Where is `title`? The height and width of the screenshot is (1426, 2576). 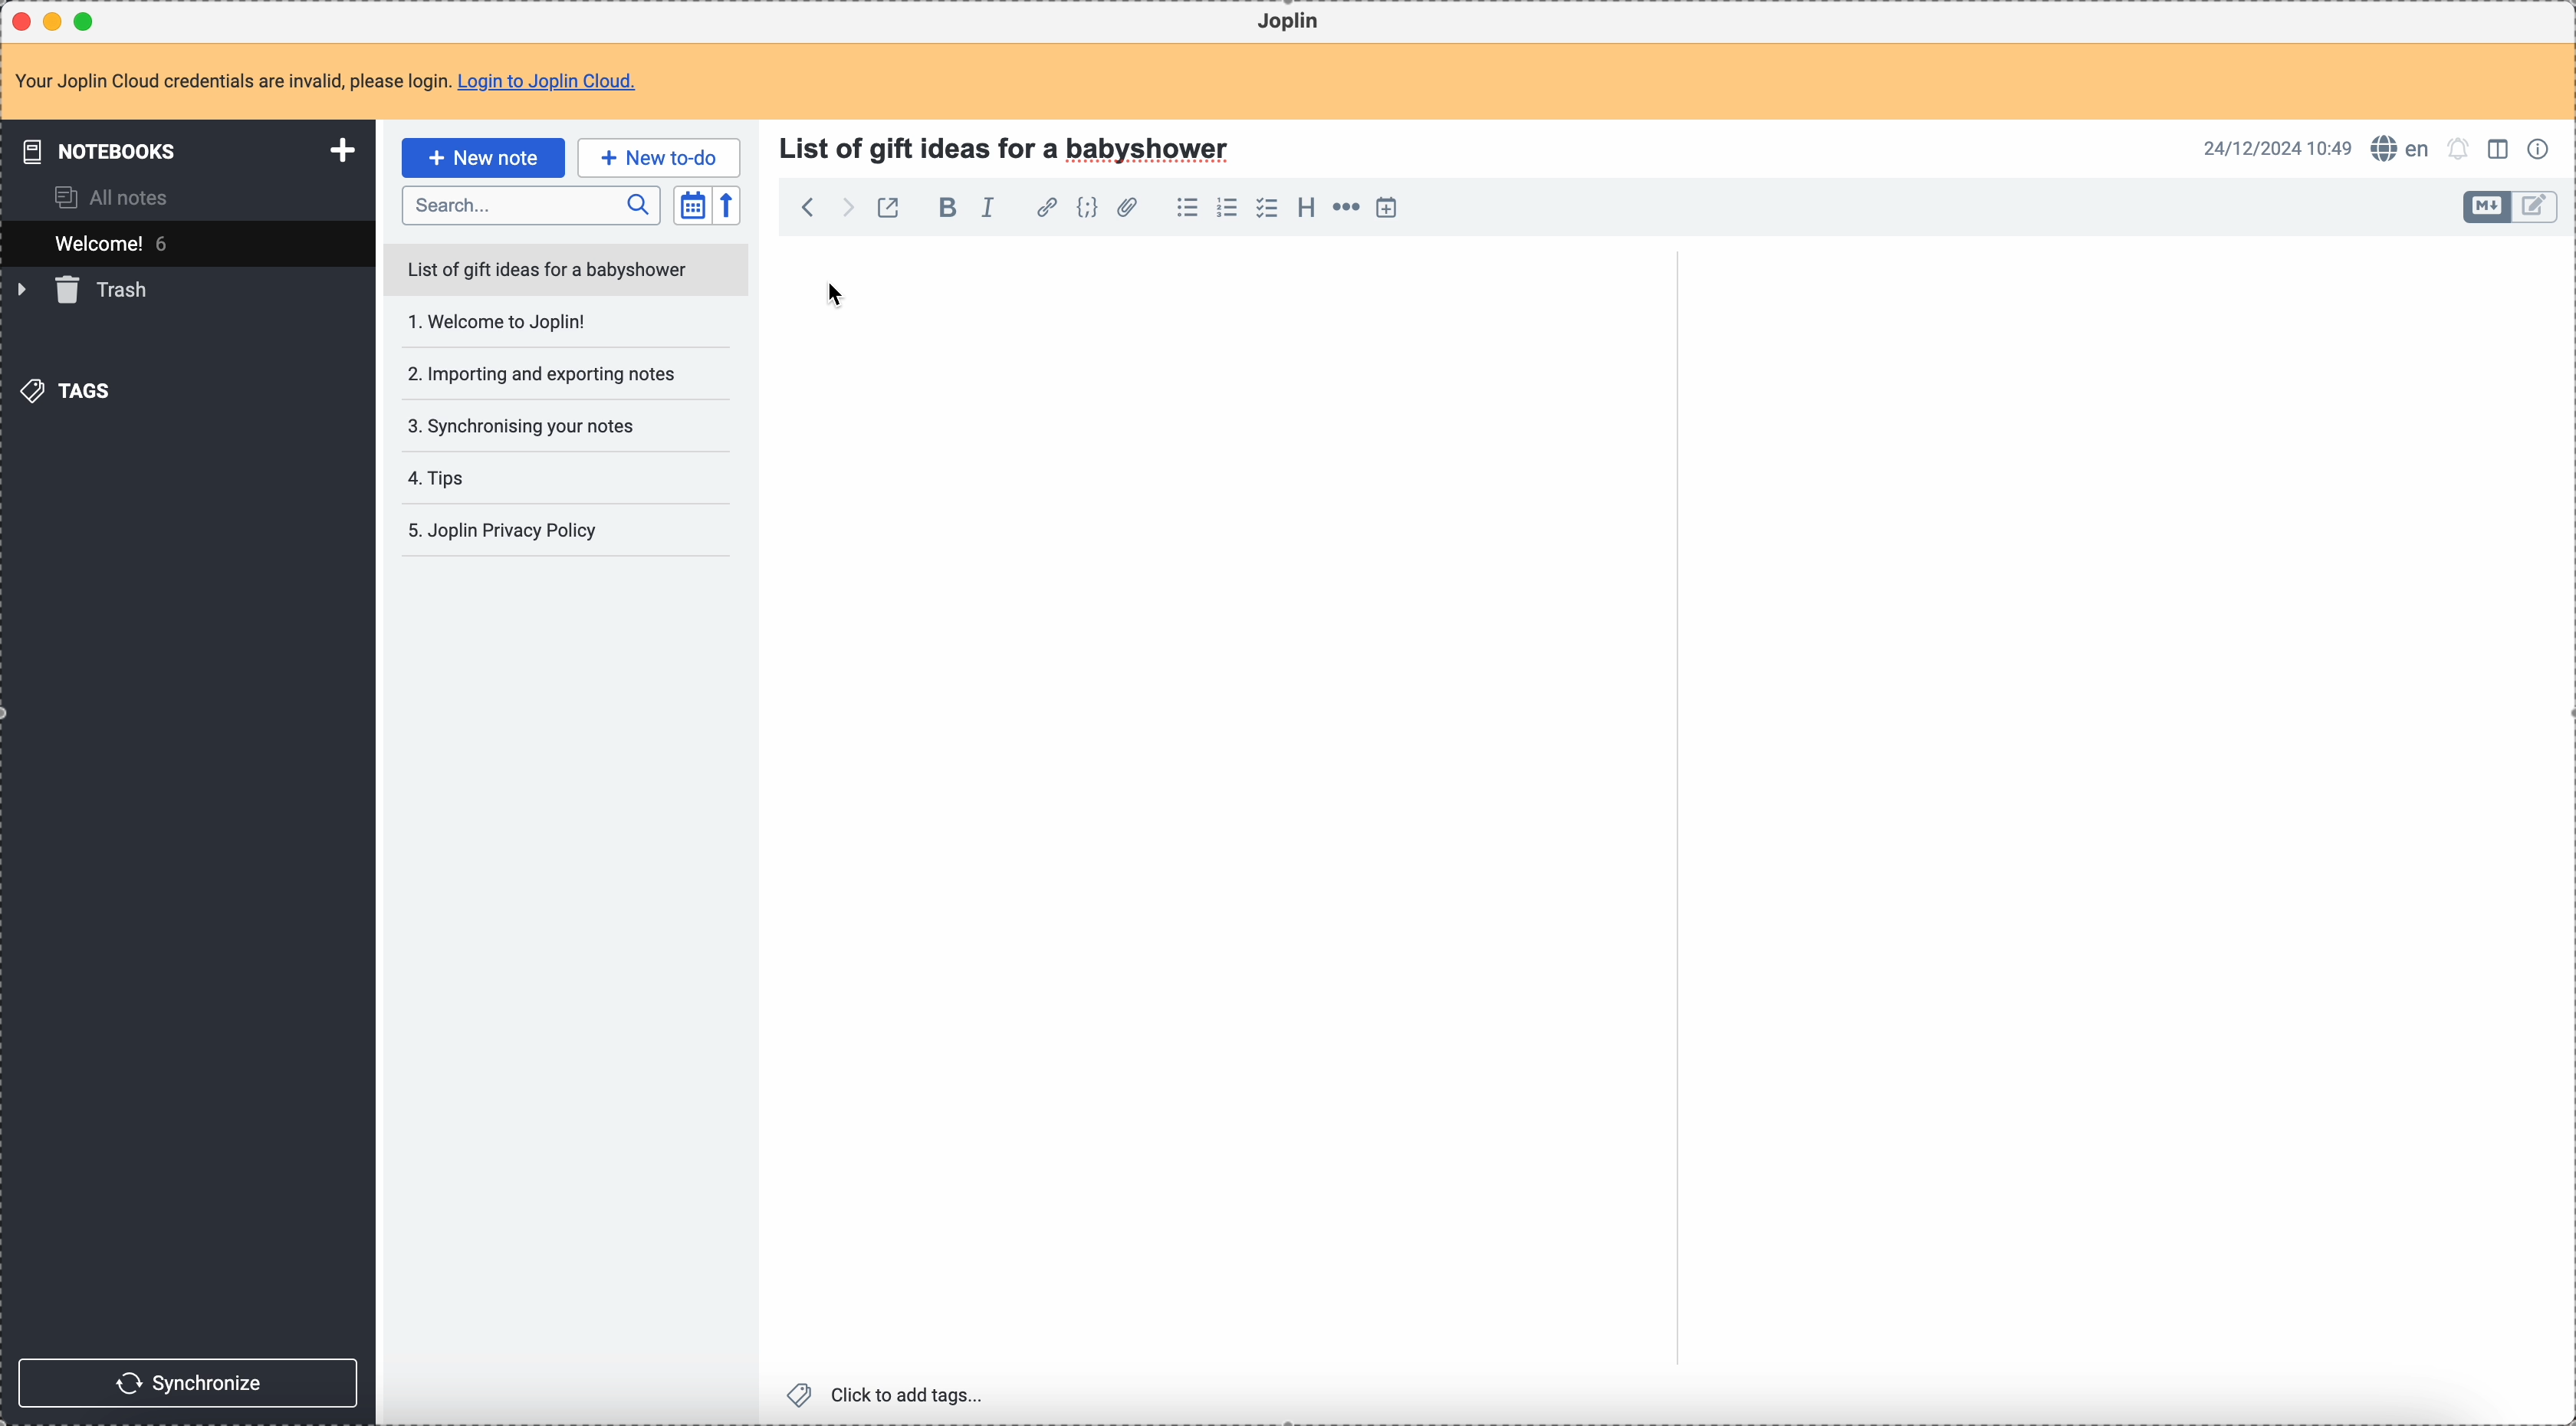 title is located at coordinates (1010, 145).